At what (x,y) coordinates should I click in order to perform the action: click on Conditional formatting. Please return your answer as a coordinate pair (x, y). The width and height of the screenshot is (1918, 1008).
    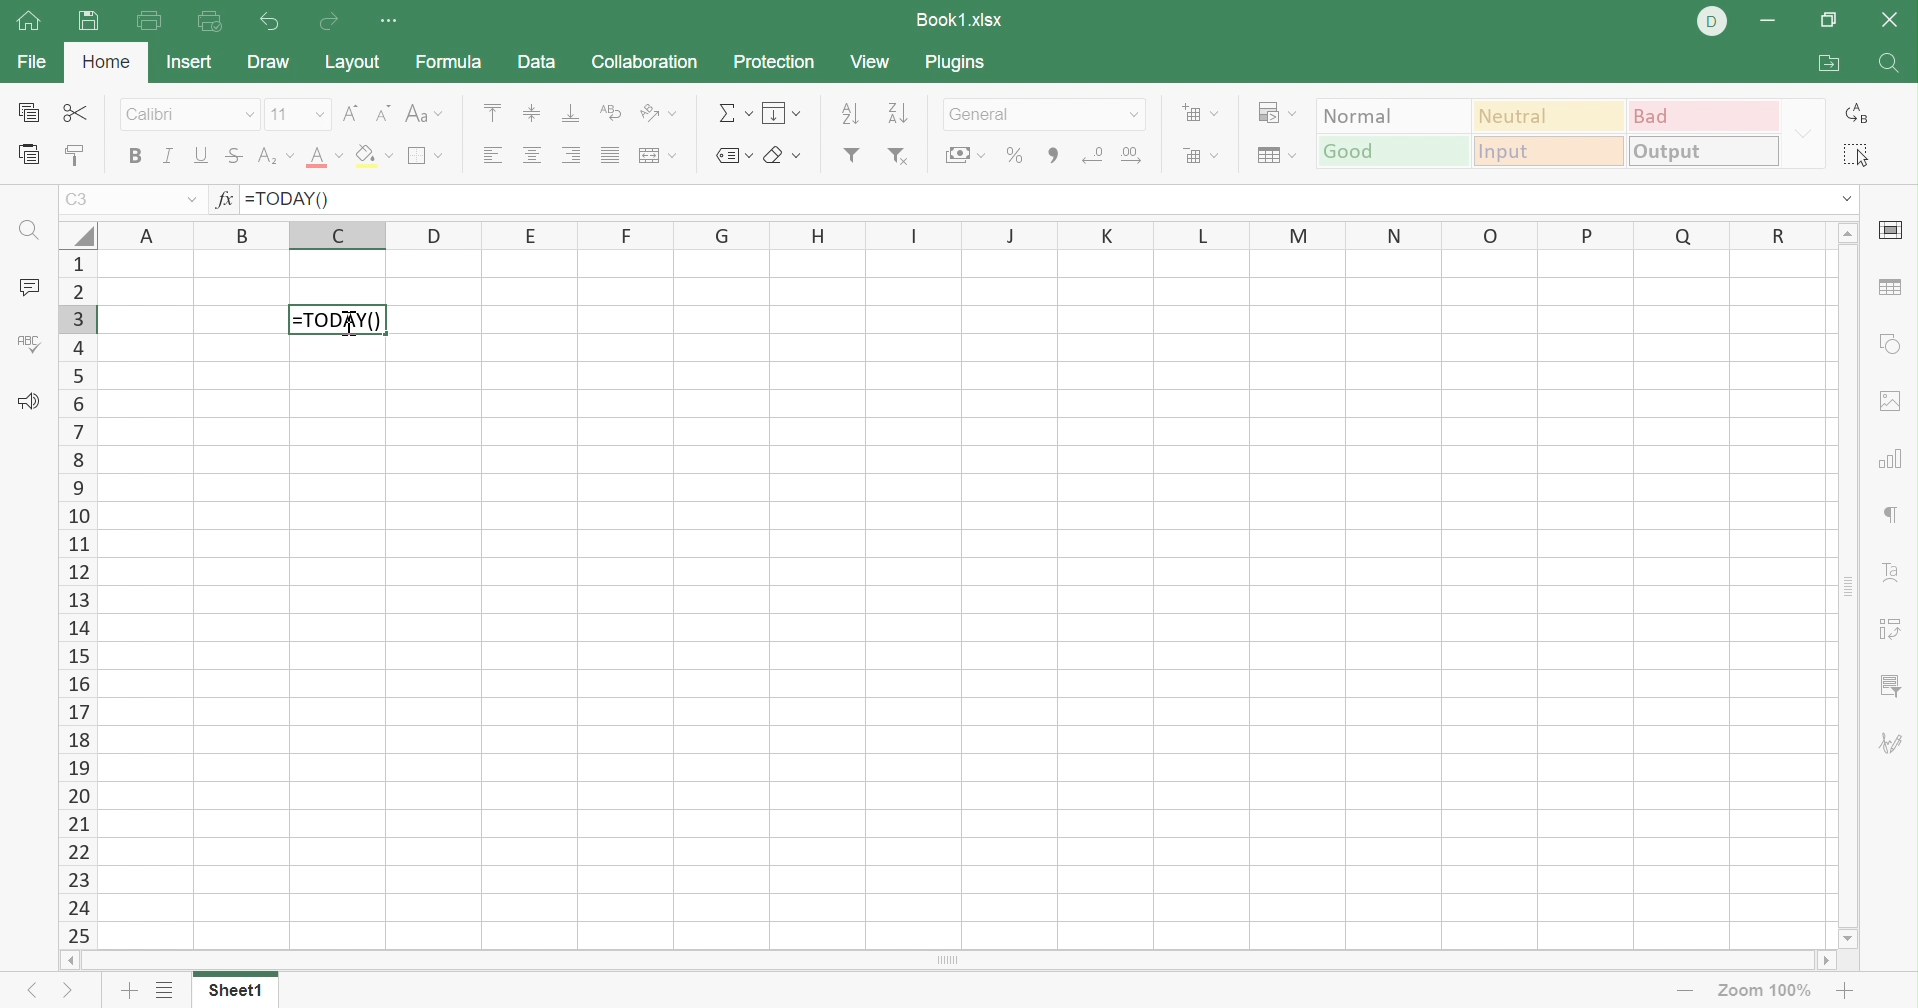
    Looking at the image, I should click on (1282, 110).